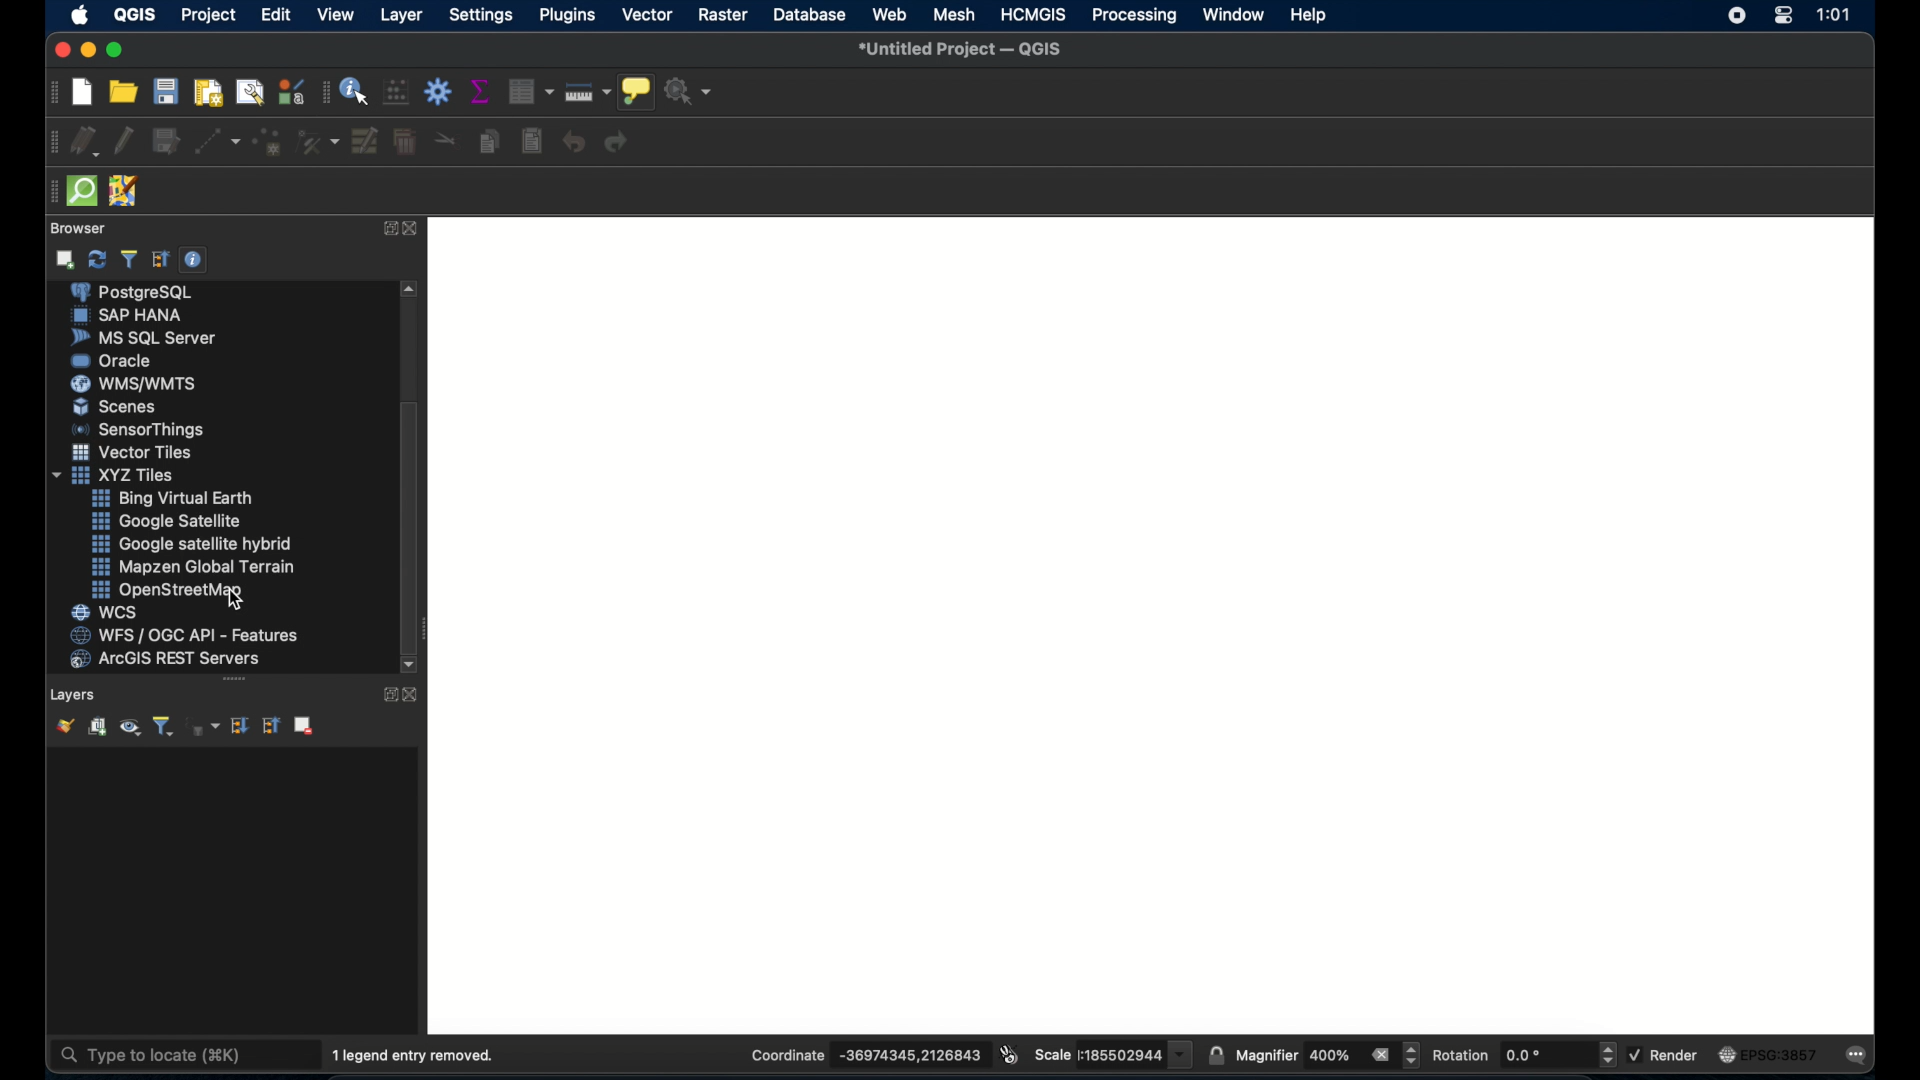  I want to click on redo, so click(619, 144).